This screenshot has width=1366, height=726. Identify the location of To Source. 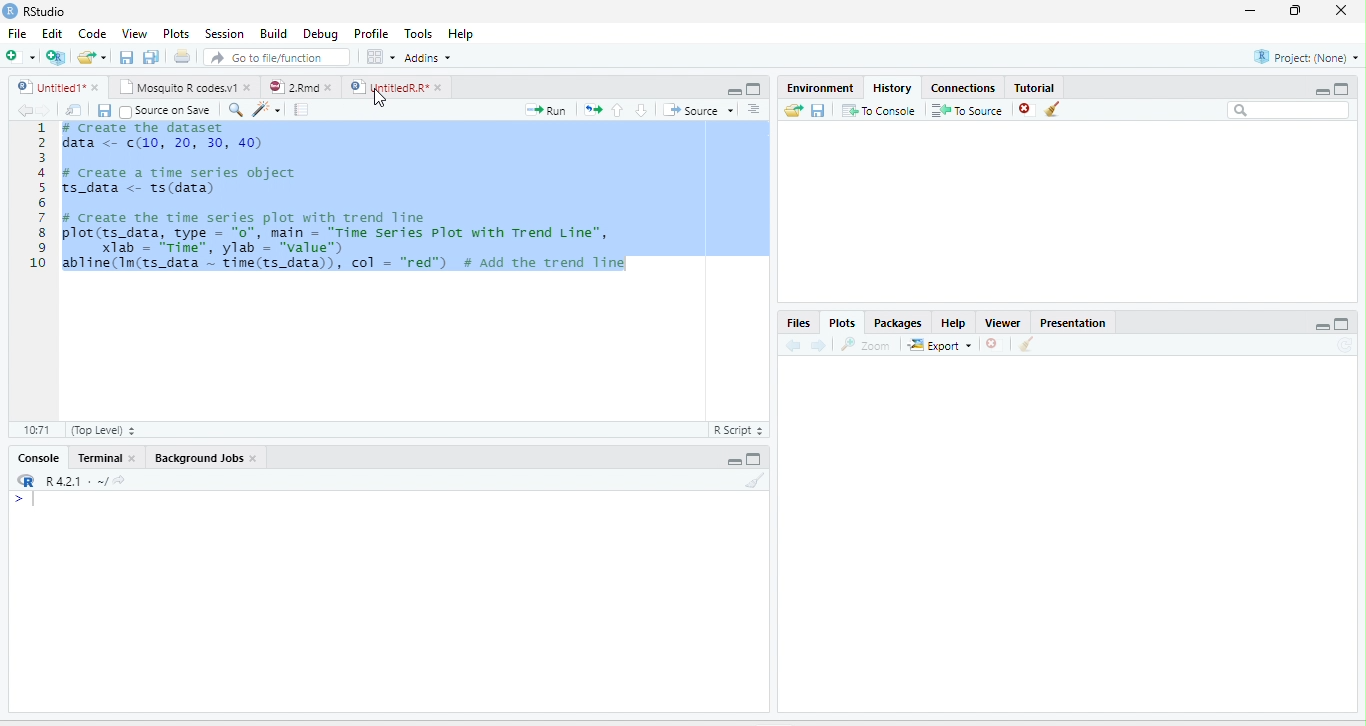
(966, 110).